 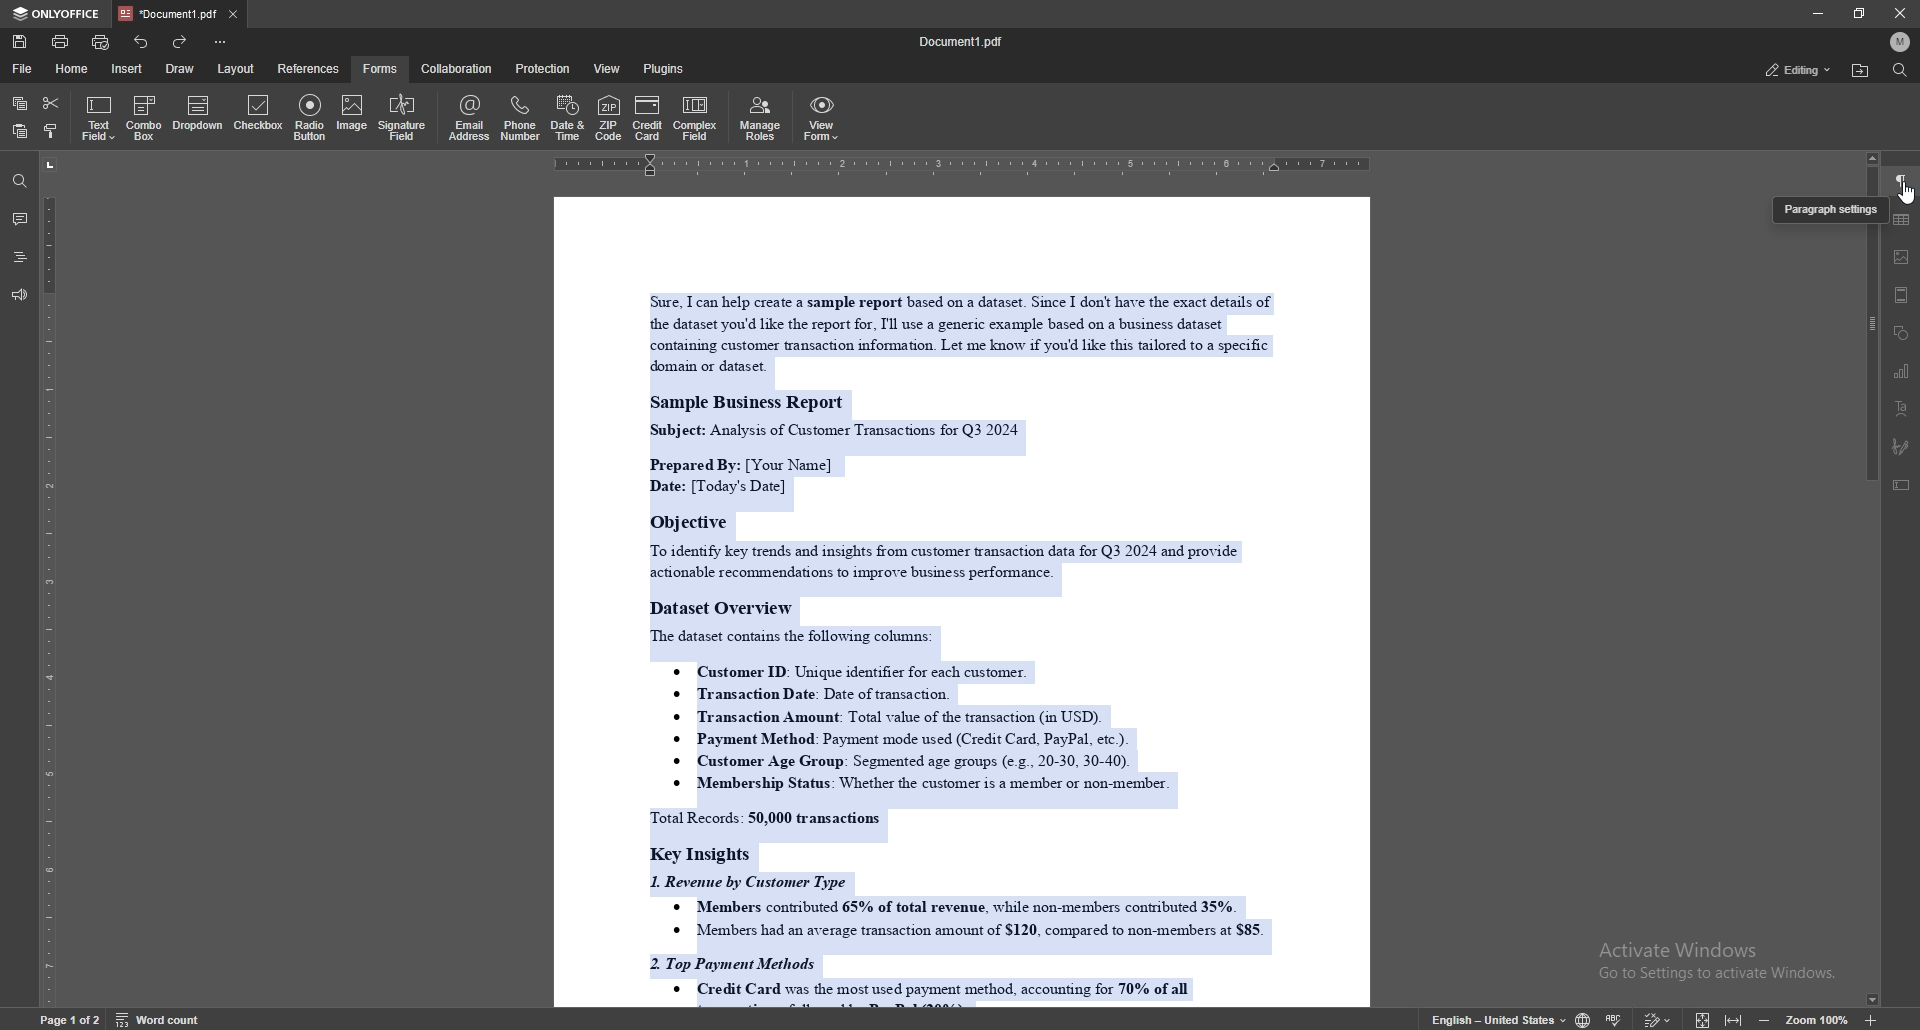 What do you see at coordinates (1900, 409) in the screenshot?
I see `text art` at bounding box center [1900, 409].